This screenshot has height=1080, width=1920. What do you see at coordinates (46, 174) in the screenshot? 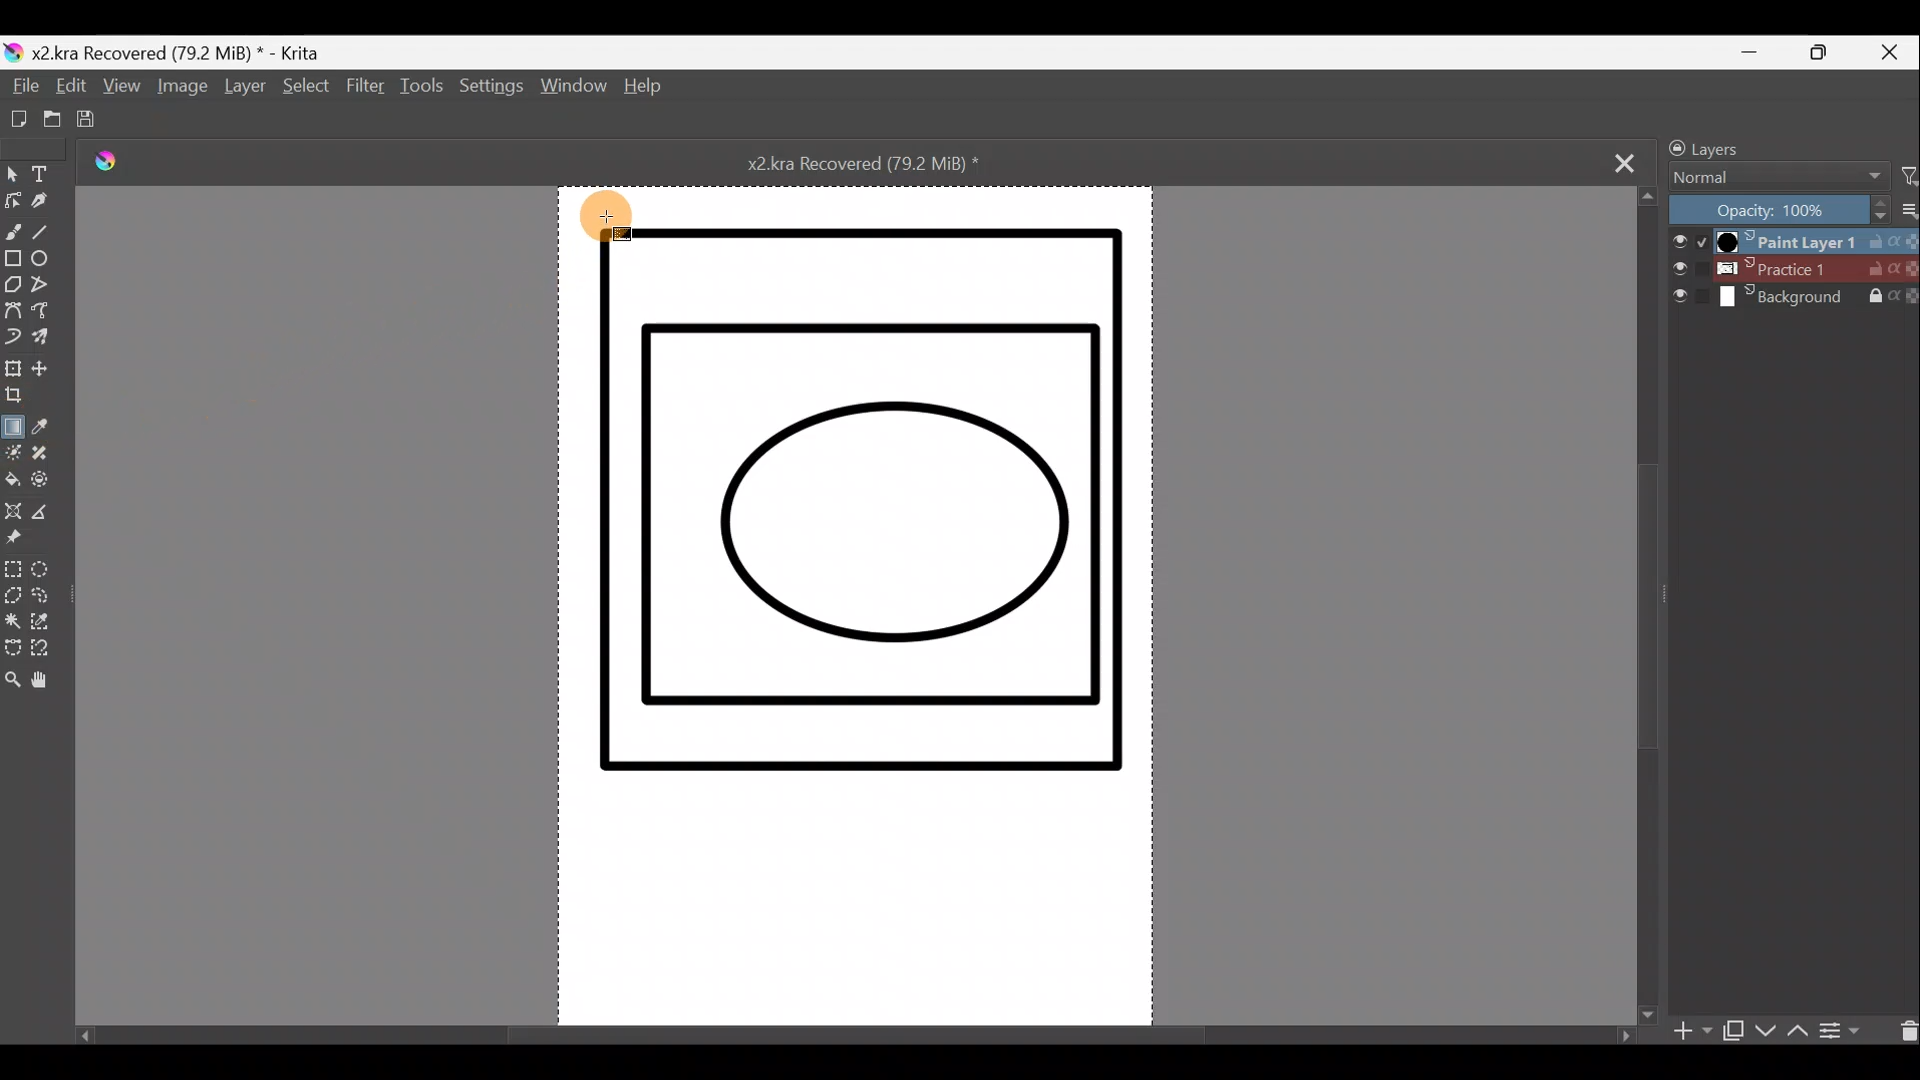
I see `Text tool` at bounding box center [46, 174].